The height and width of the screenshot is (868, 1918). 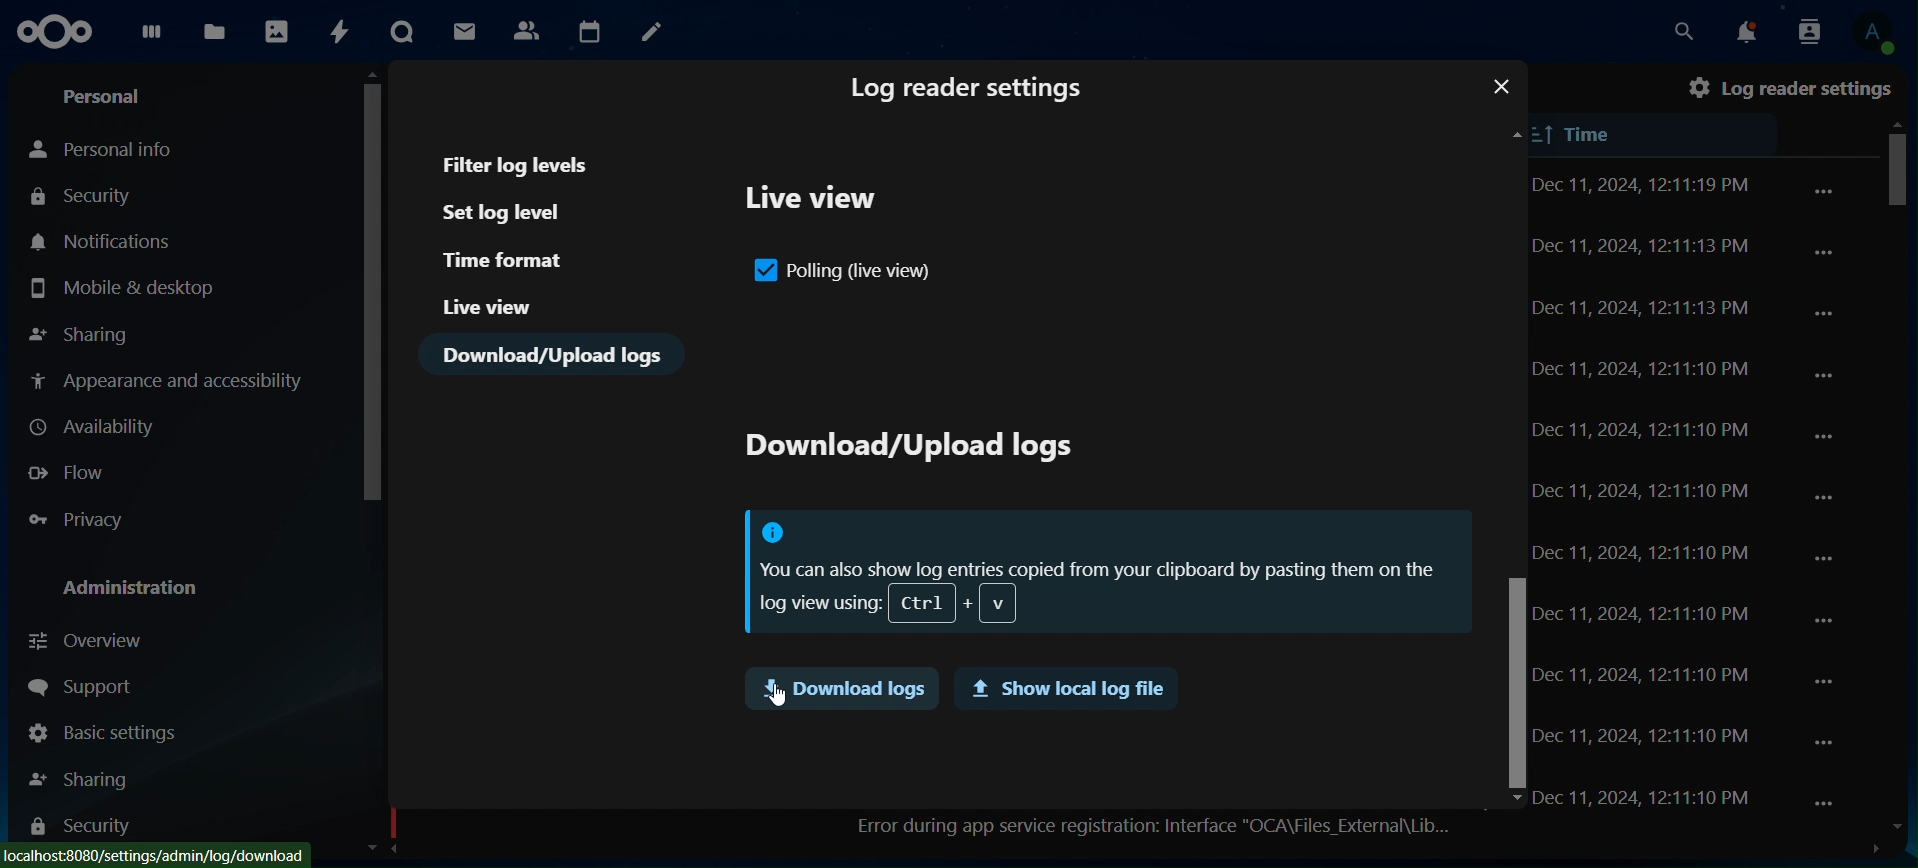 What do you see at coordinates (815, 203) in the screenshot?
I see `live view` at bounding box center [815, 203].